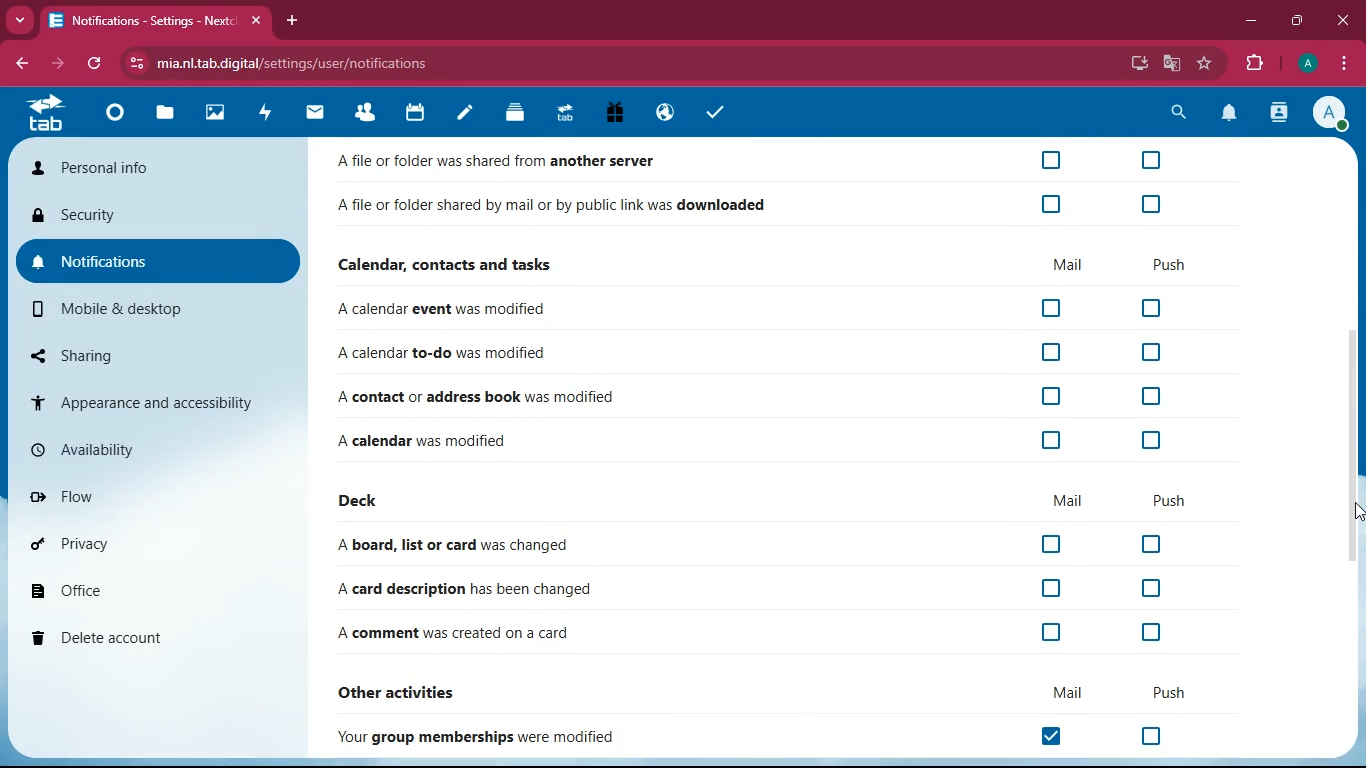  I want to click on delete account, so click(148, 636).